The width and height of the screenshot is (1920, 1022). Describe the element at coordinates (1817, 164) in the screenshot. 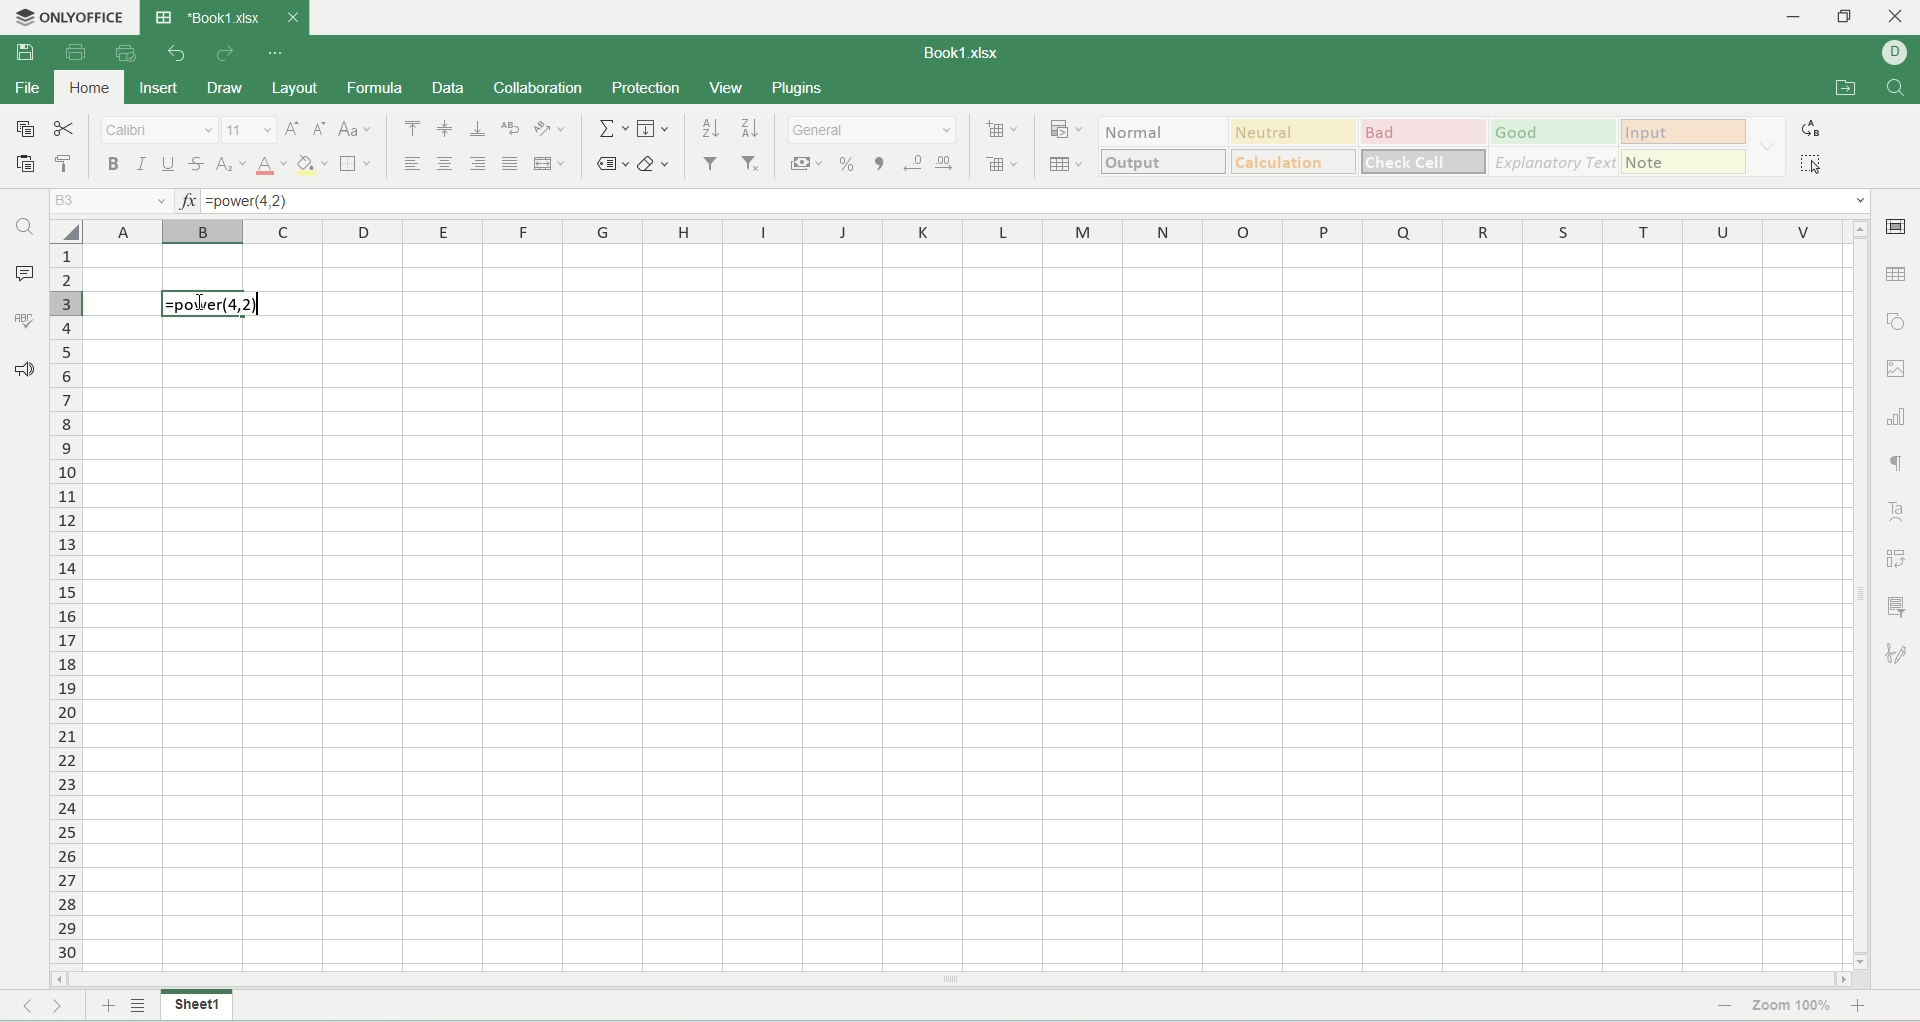

I see `select all` at that location.